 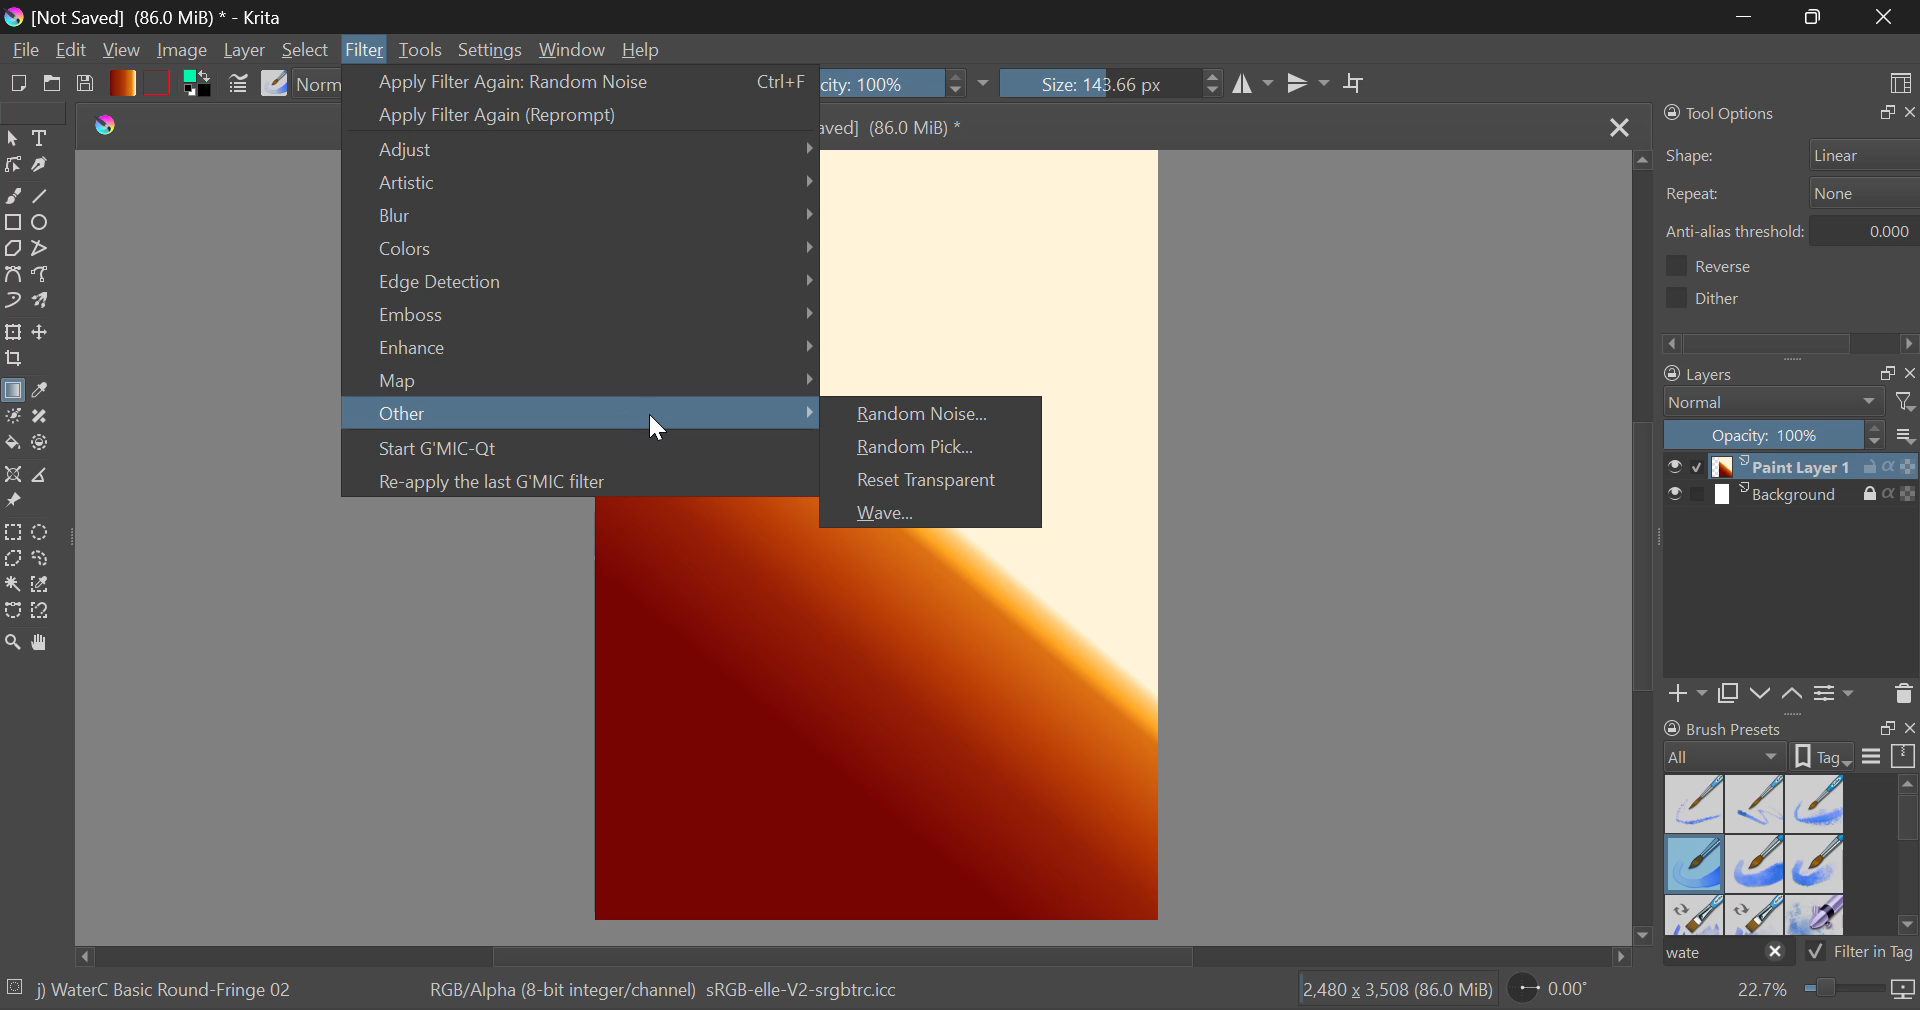 What do you see at coordinates (1356, 85) in the screenshot?
I see `Crop` at bounding box center [1356, 85].